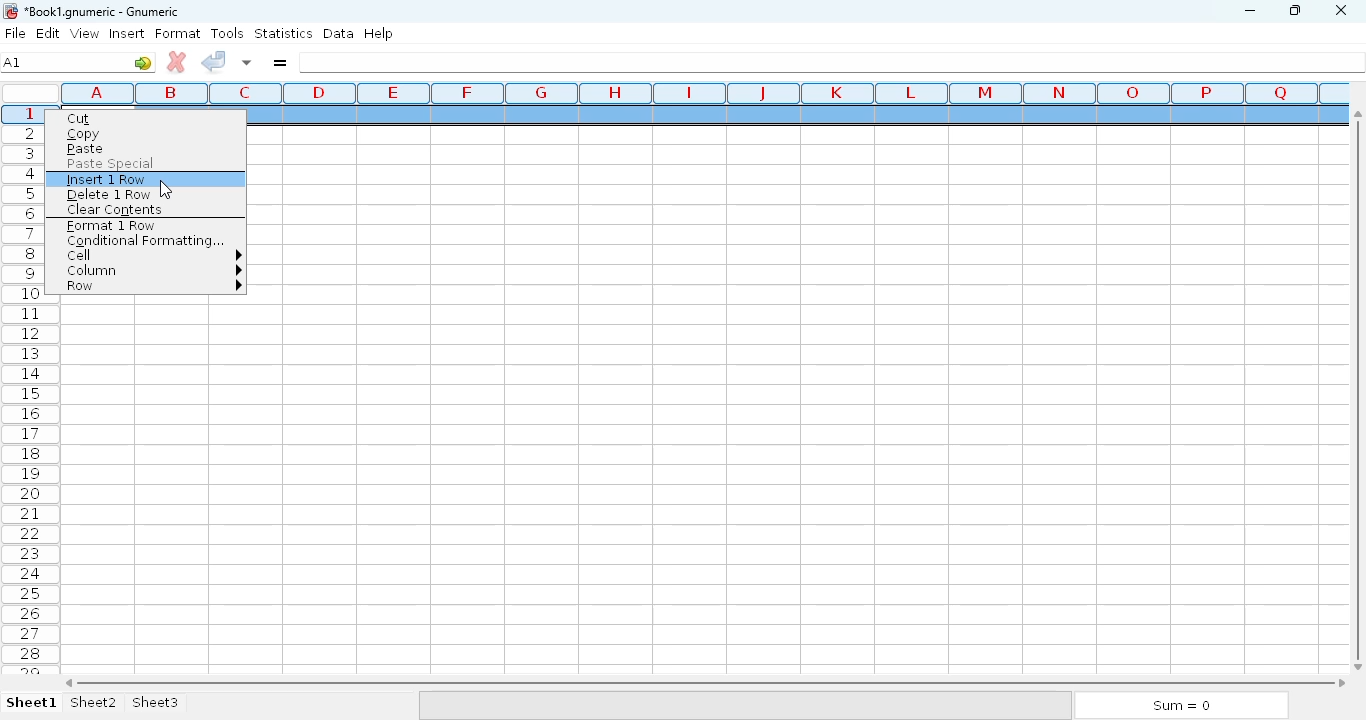 The image size is (1366, 720). I want to click on cut, so click(79, 119).